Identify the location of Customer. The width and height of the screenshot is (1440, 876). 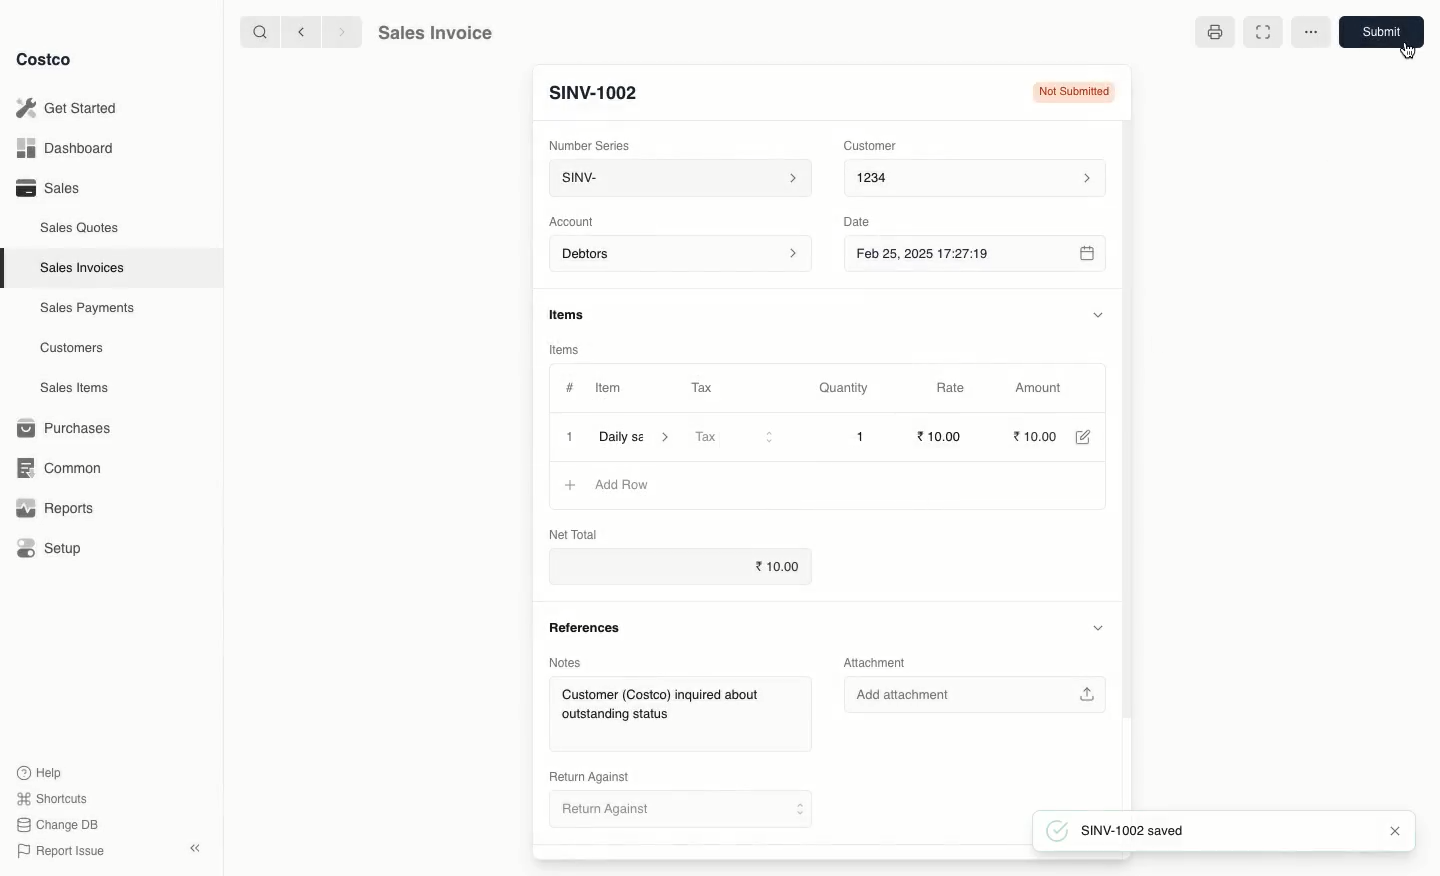
(876, 147).